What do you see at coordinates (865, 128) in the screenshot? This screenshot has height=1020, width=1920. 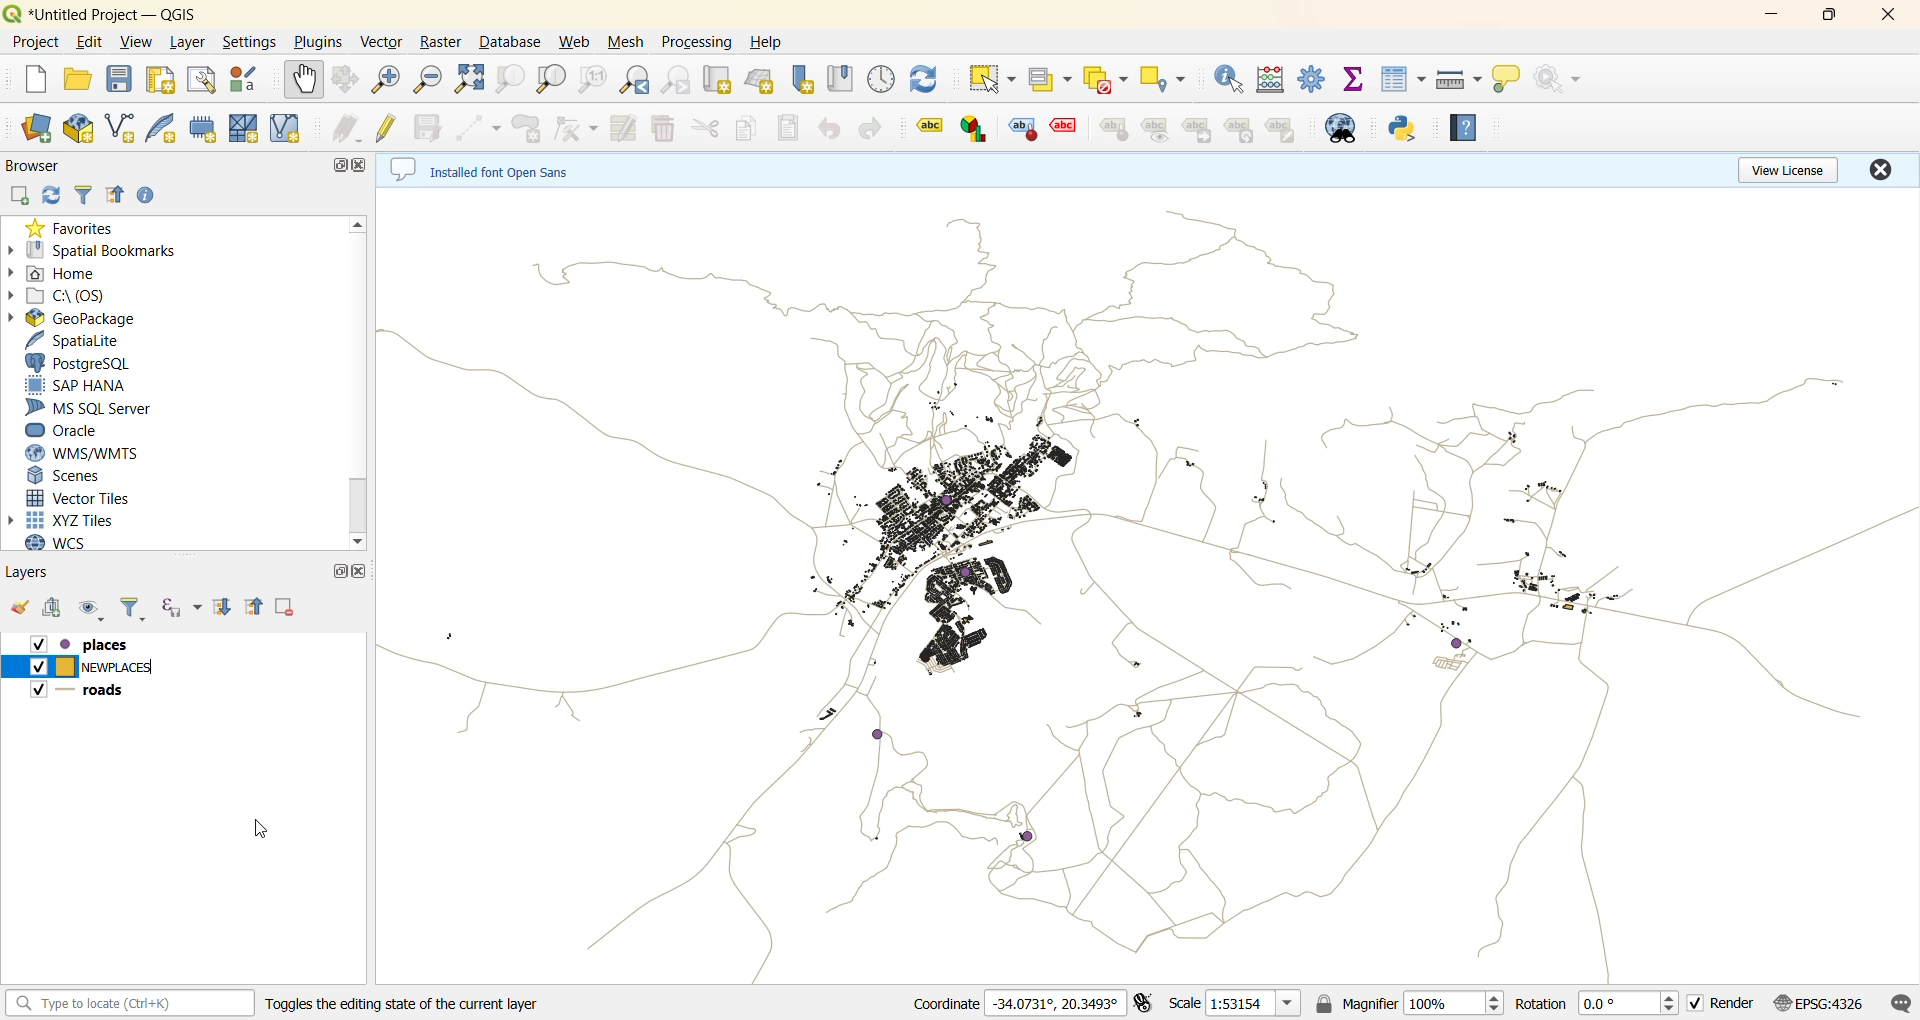 I see `redo` at bounding box center [865, 128].